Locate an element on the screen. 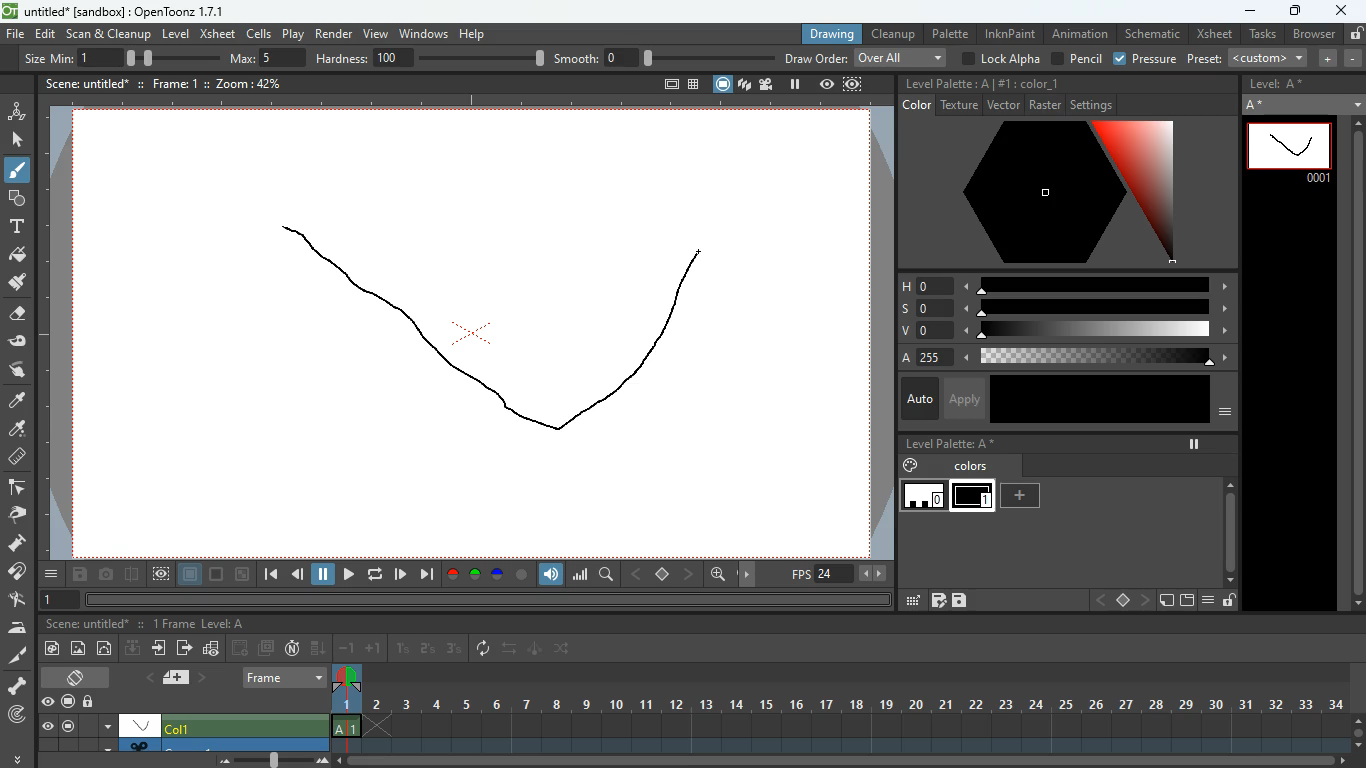 The height and width of the screenshot is (768, 1366). edge is located at coordinates (16, 488).